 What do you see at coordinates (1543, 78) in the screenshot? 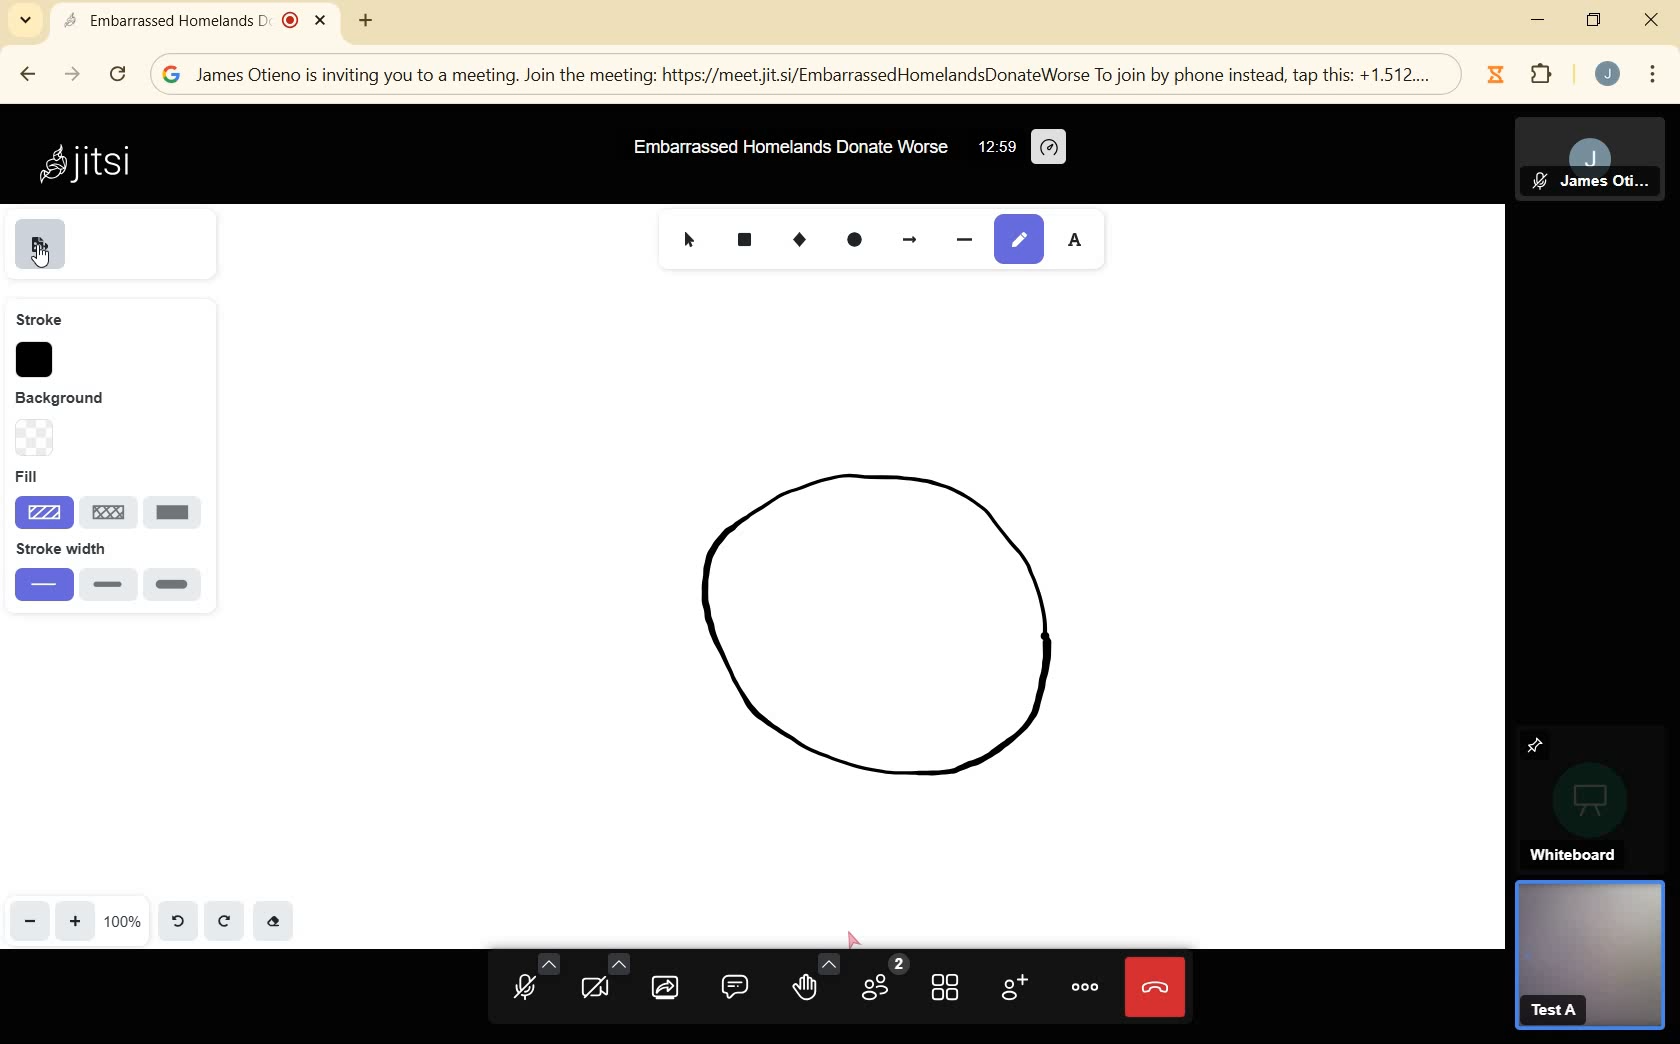
I see `extensions` at bounding box center [1543, 78].